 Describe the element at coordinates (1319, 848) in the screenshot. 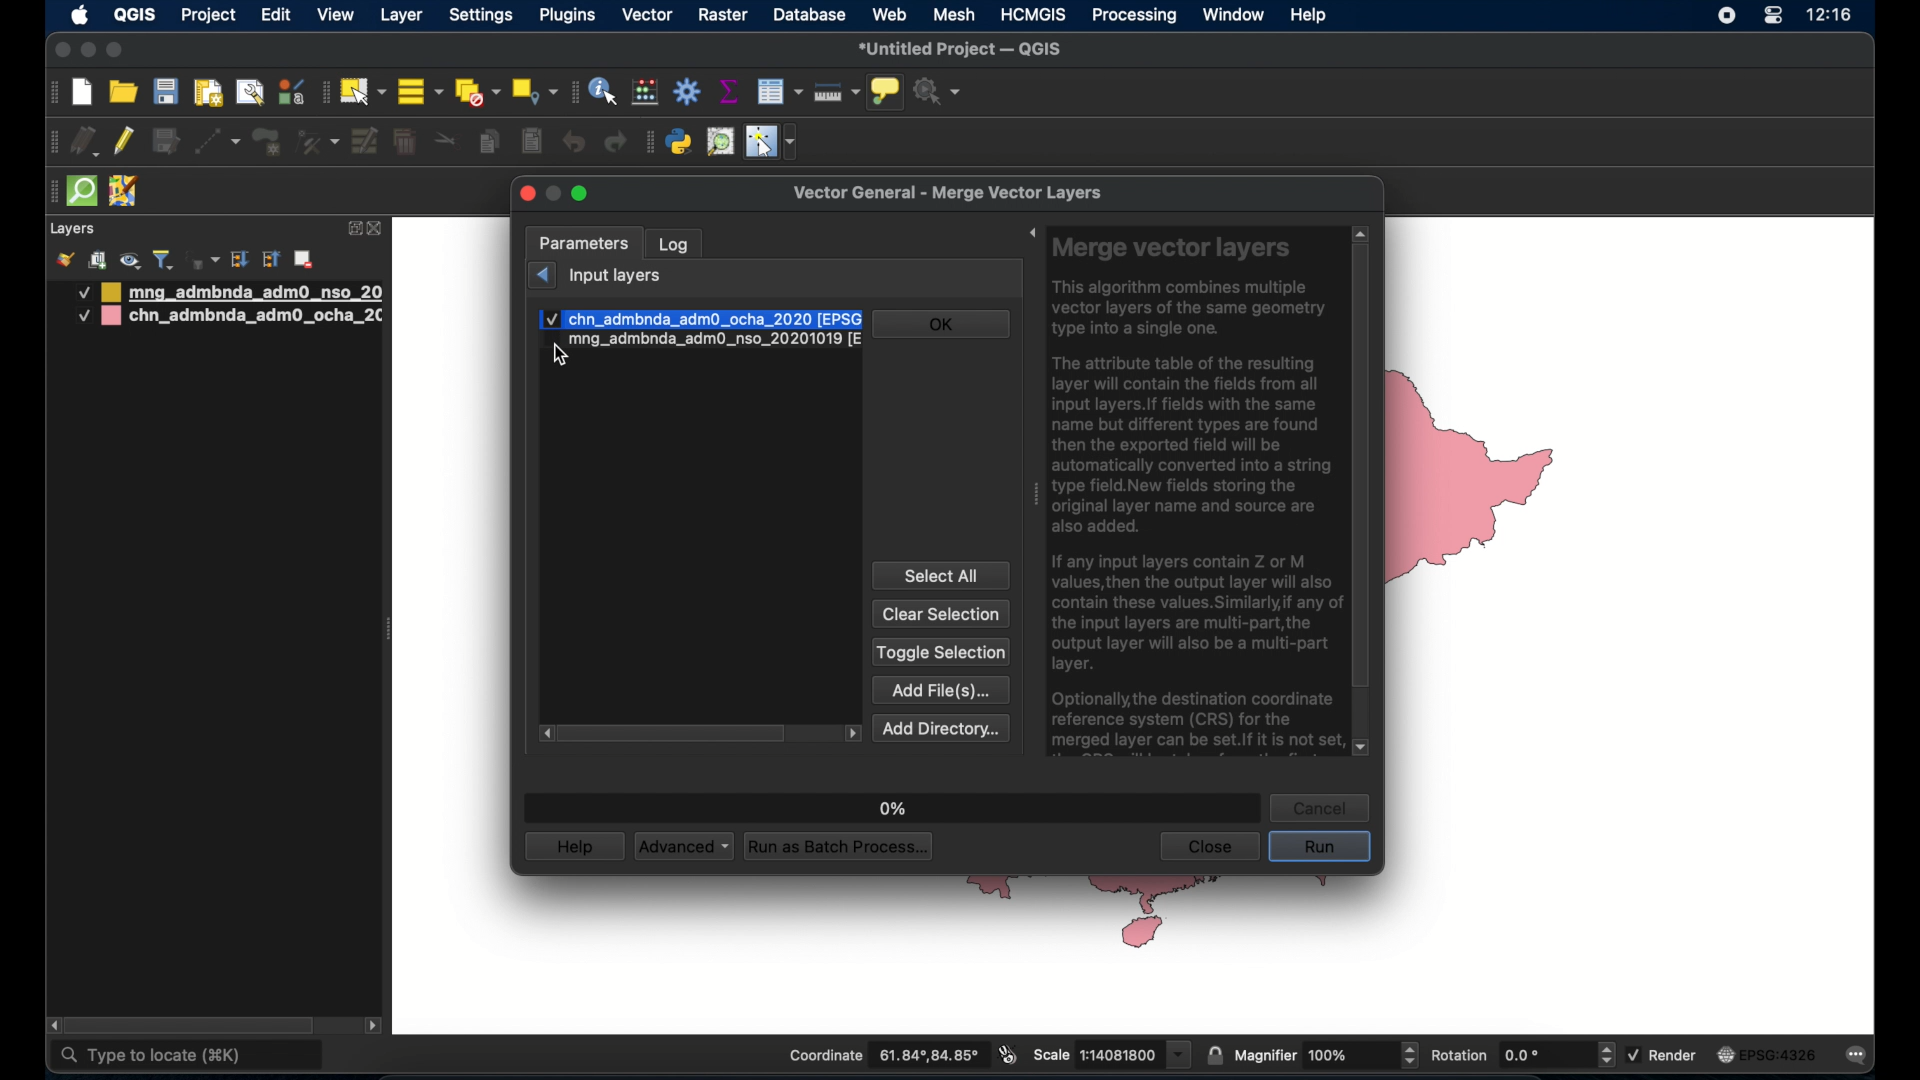

I see `run` at that location.